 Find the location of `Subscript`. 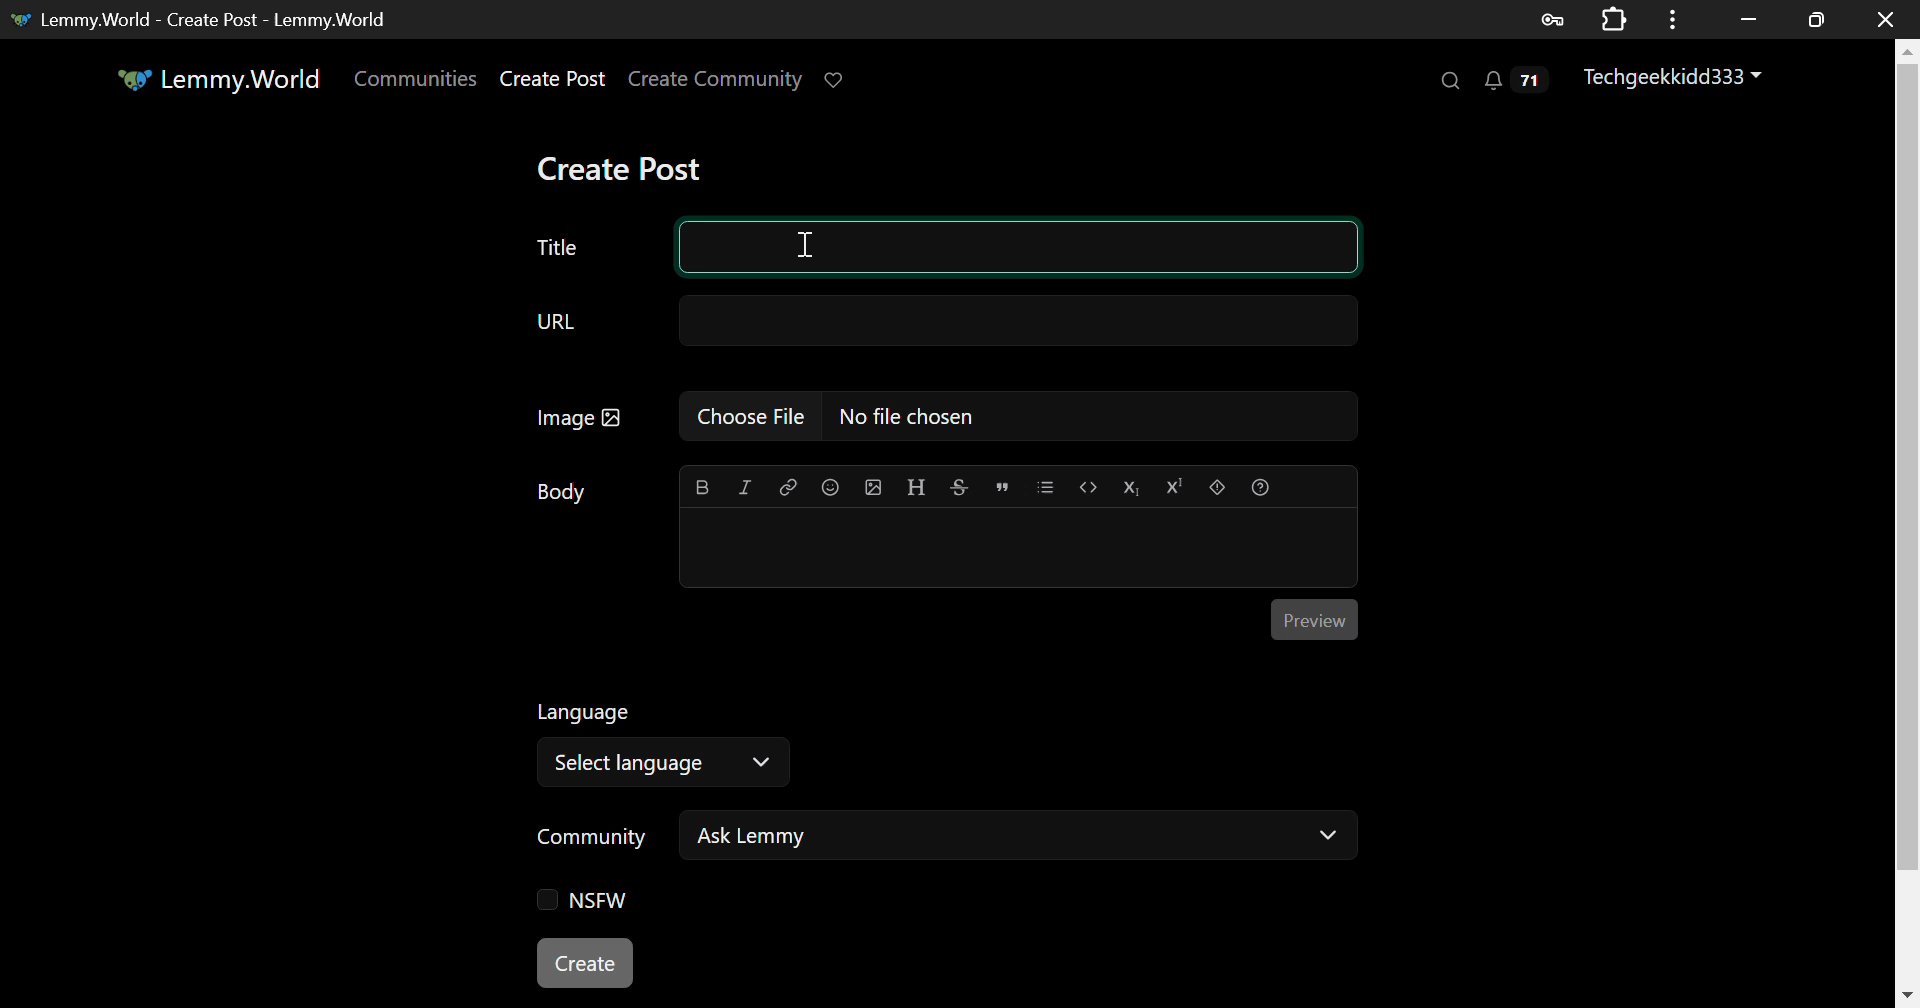

Subscript is located at coordinates (1129, 487).